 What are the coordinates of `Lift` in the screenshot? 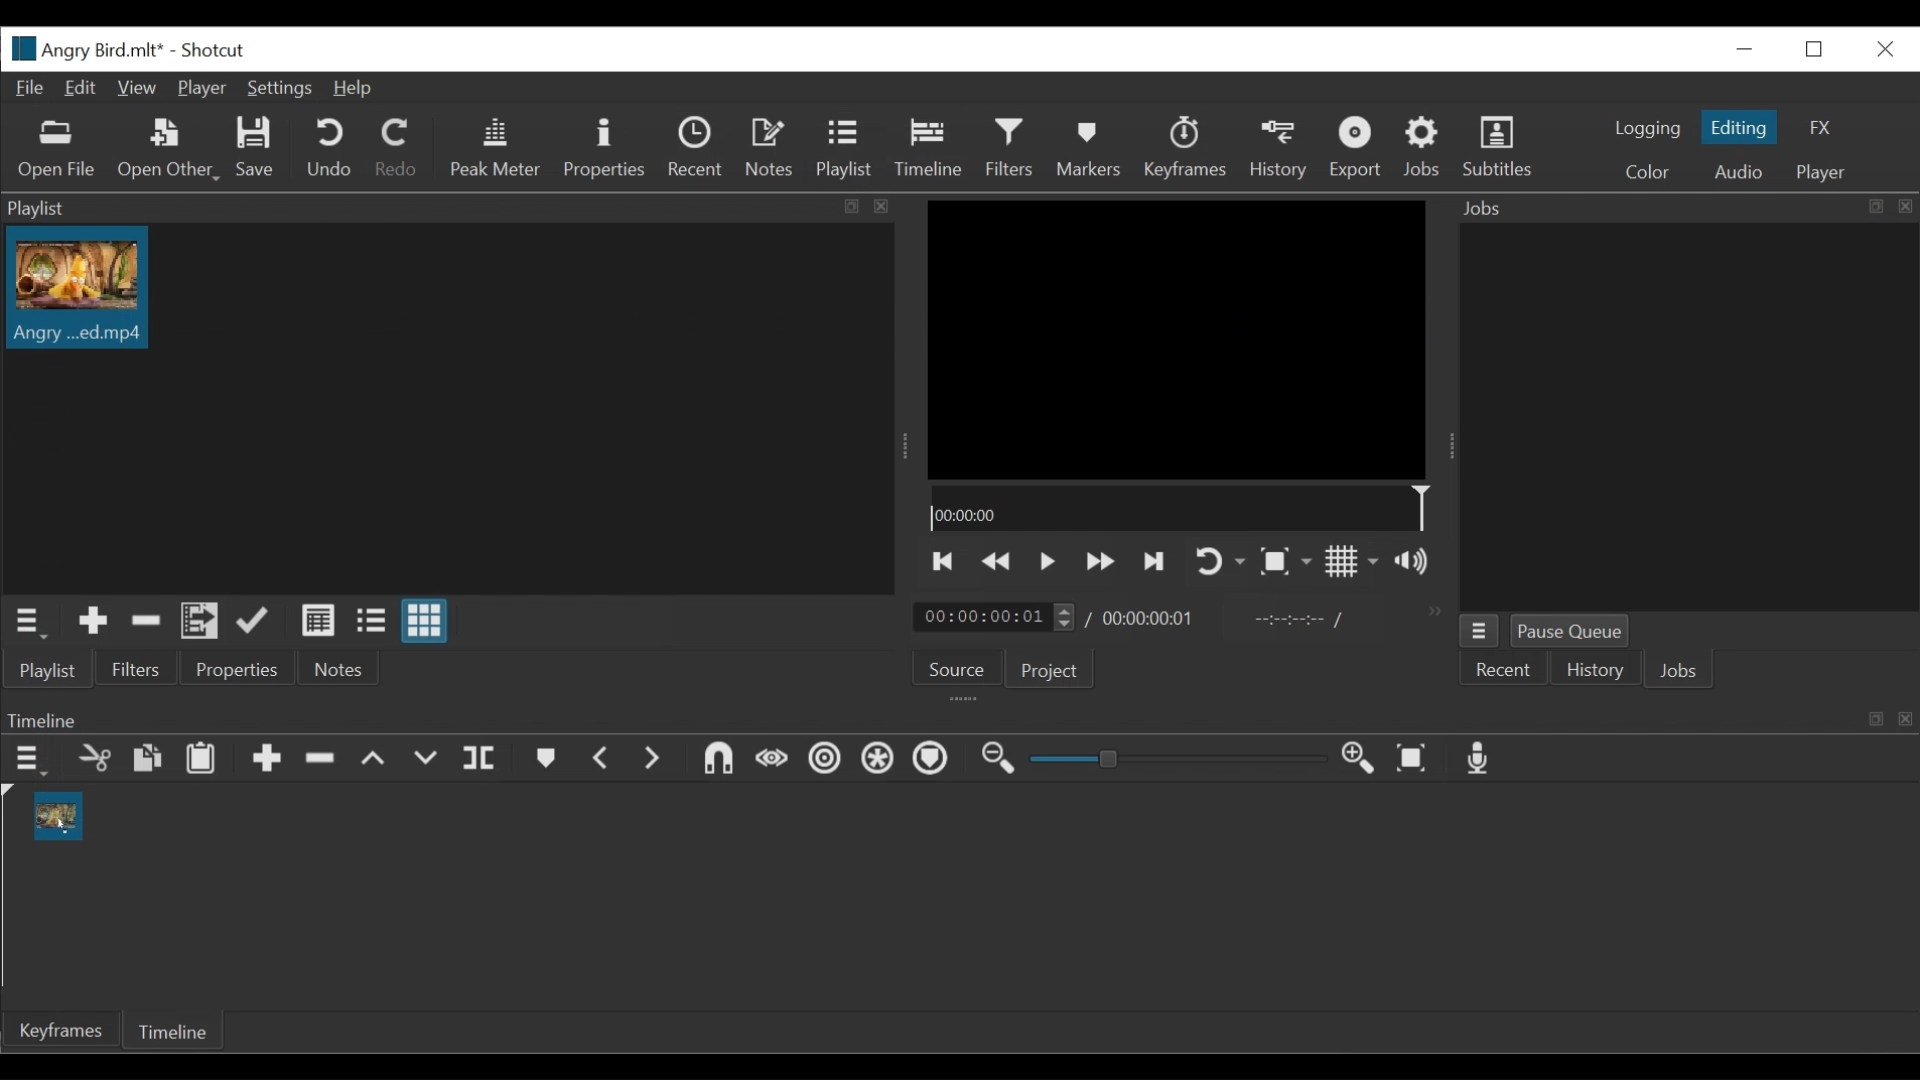 It's located at (377, 758).